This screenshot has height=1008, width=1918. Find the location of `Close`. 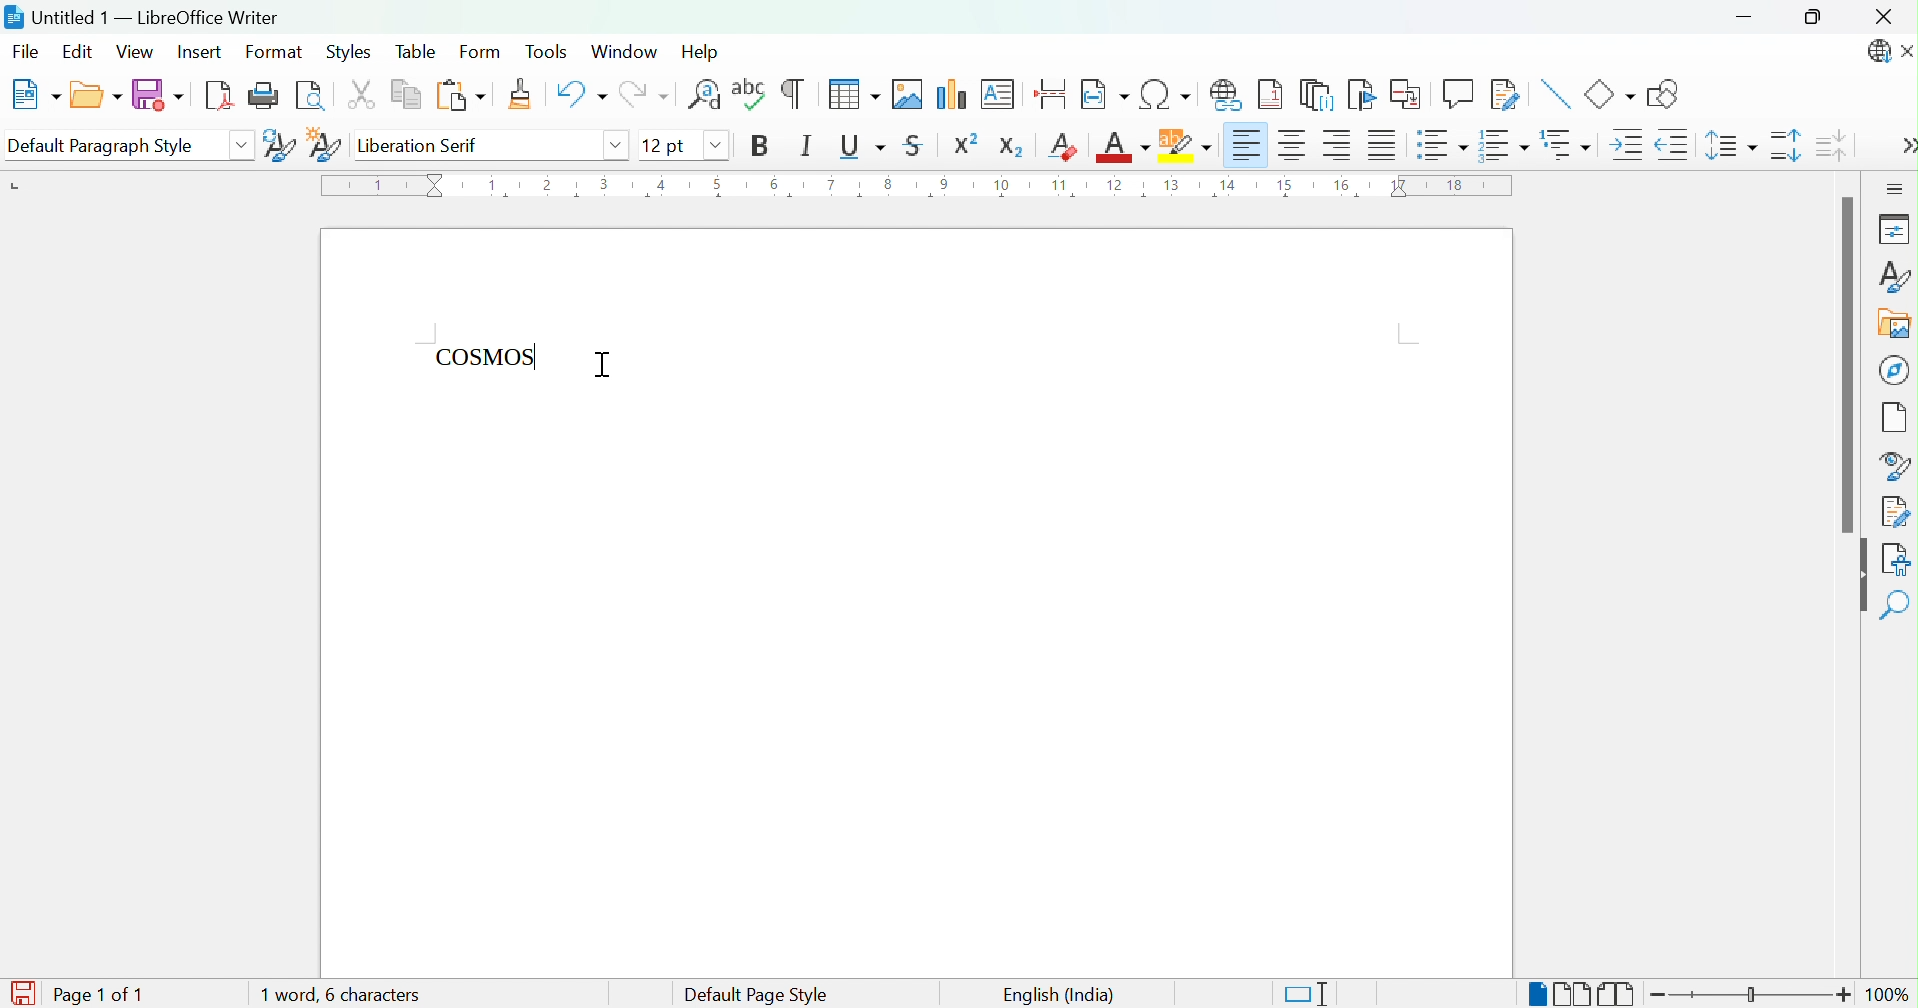

Close is located at coordinates (1888, 15).